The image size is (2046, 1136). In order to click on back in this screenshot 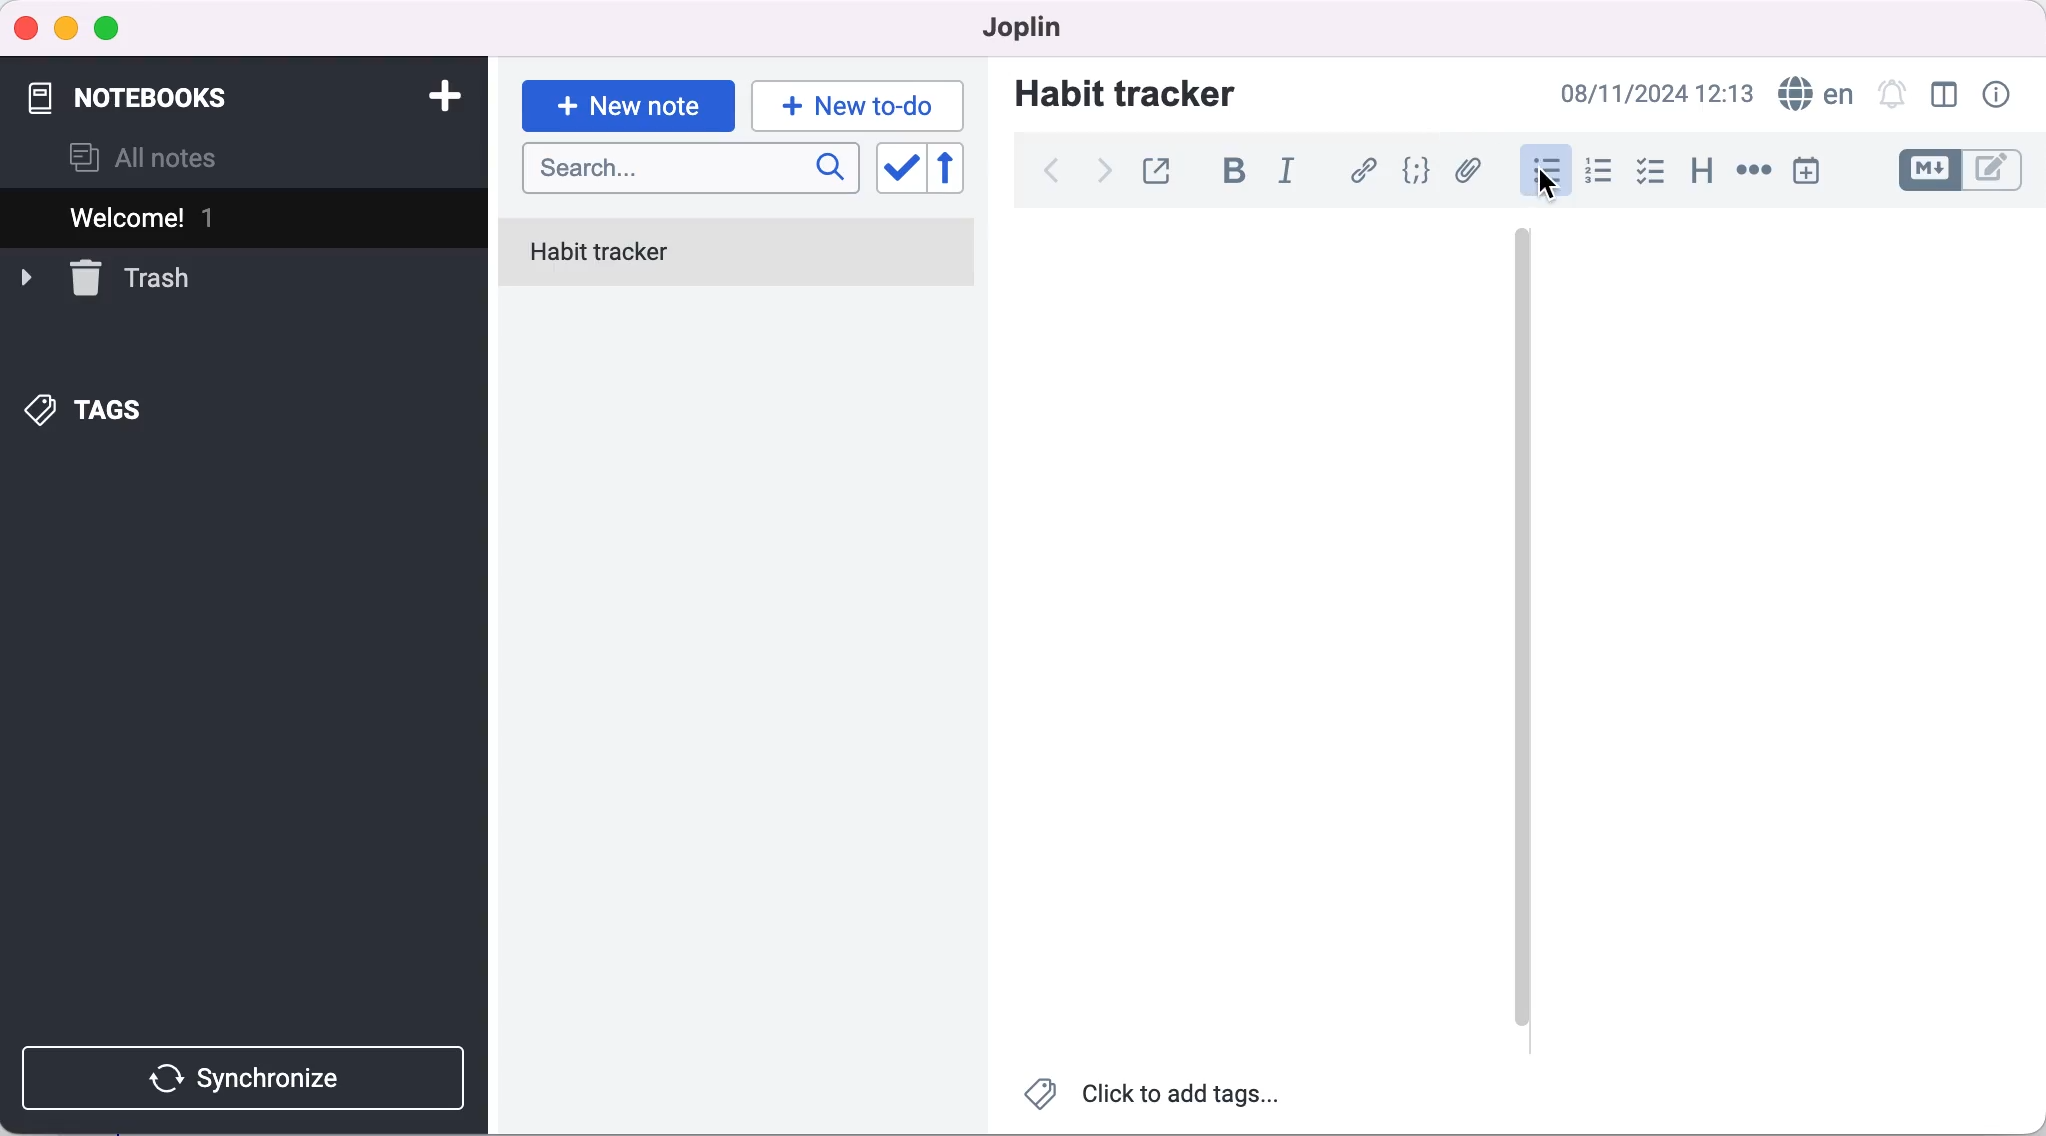, I will do `click(1050, 171)`.